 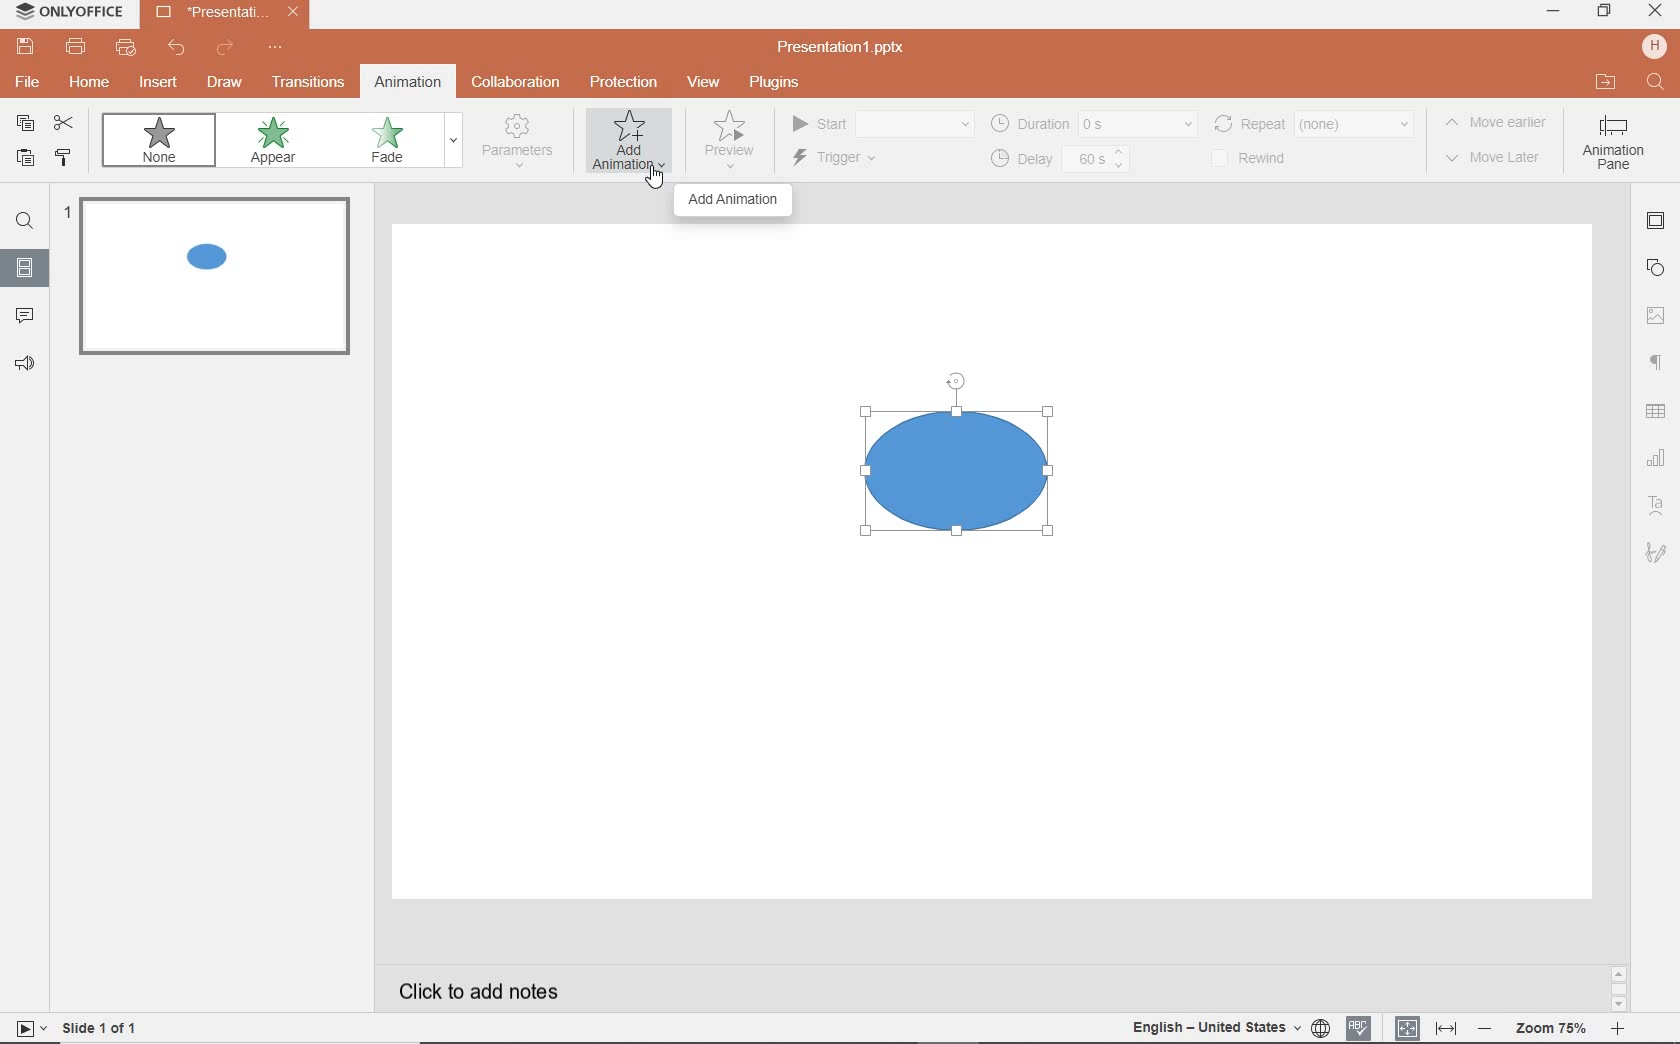 I want to click on shape settings, so click(x=1659, y=267).